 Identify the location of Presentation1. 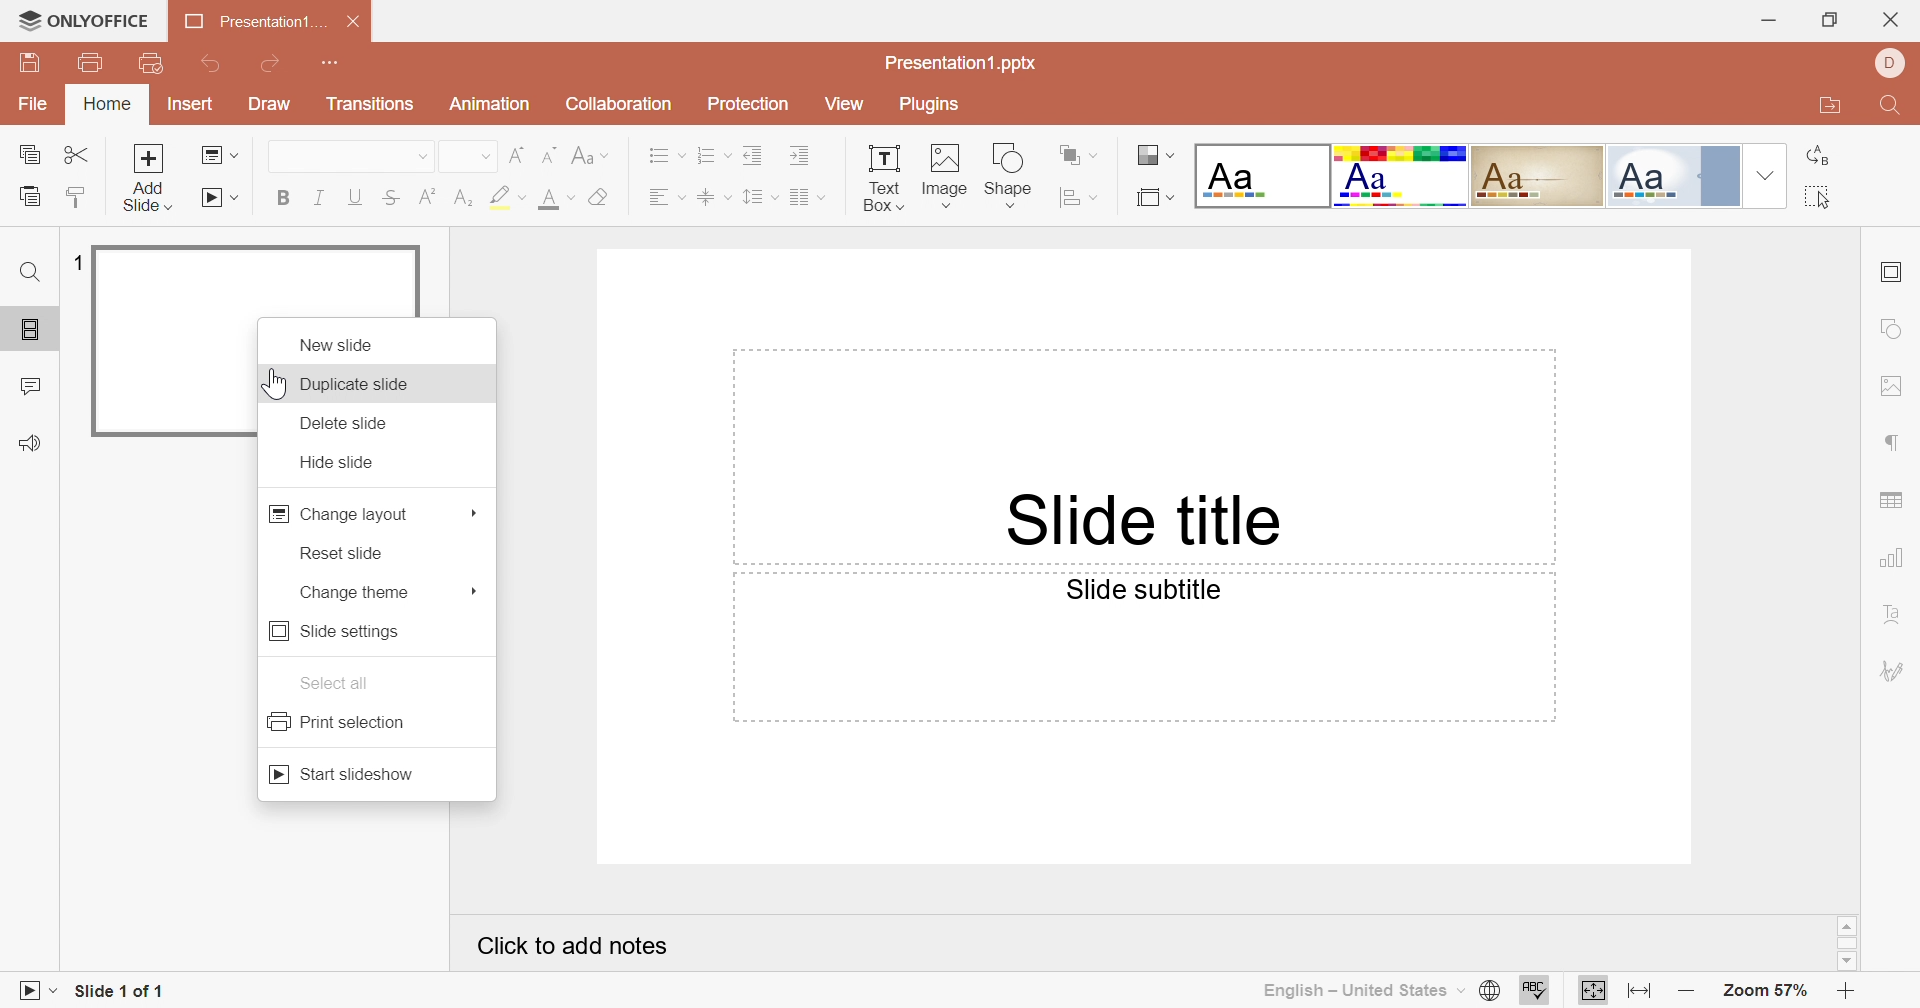
(247, 19).